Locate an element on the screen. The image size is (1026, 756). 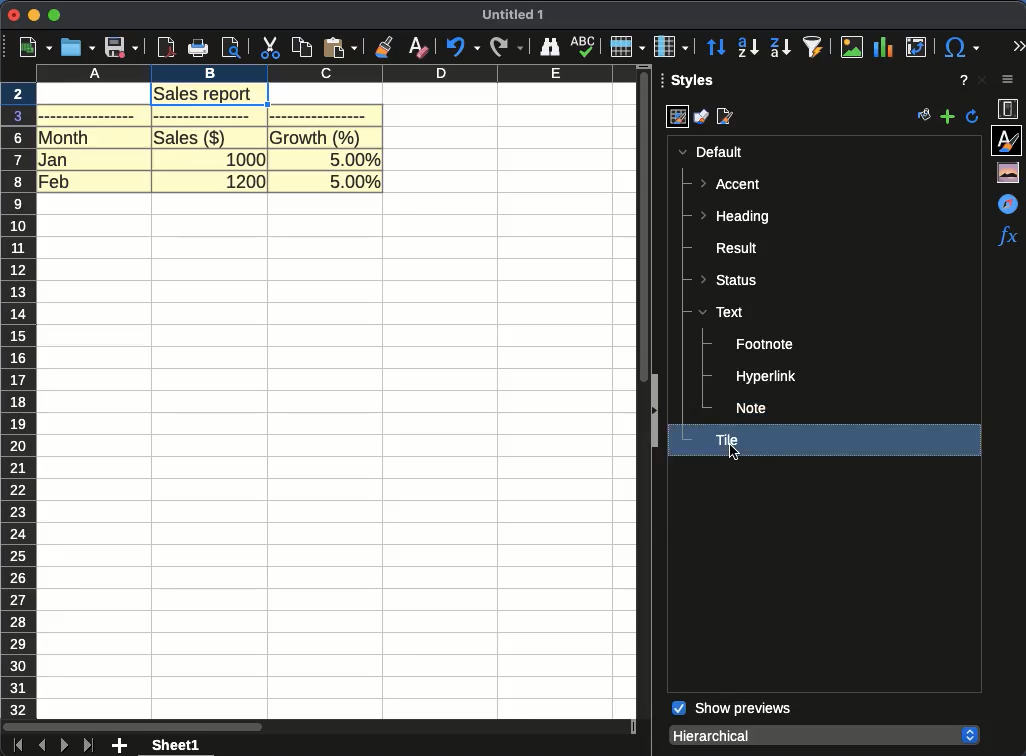
close is located at coordinates (981, 80).